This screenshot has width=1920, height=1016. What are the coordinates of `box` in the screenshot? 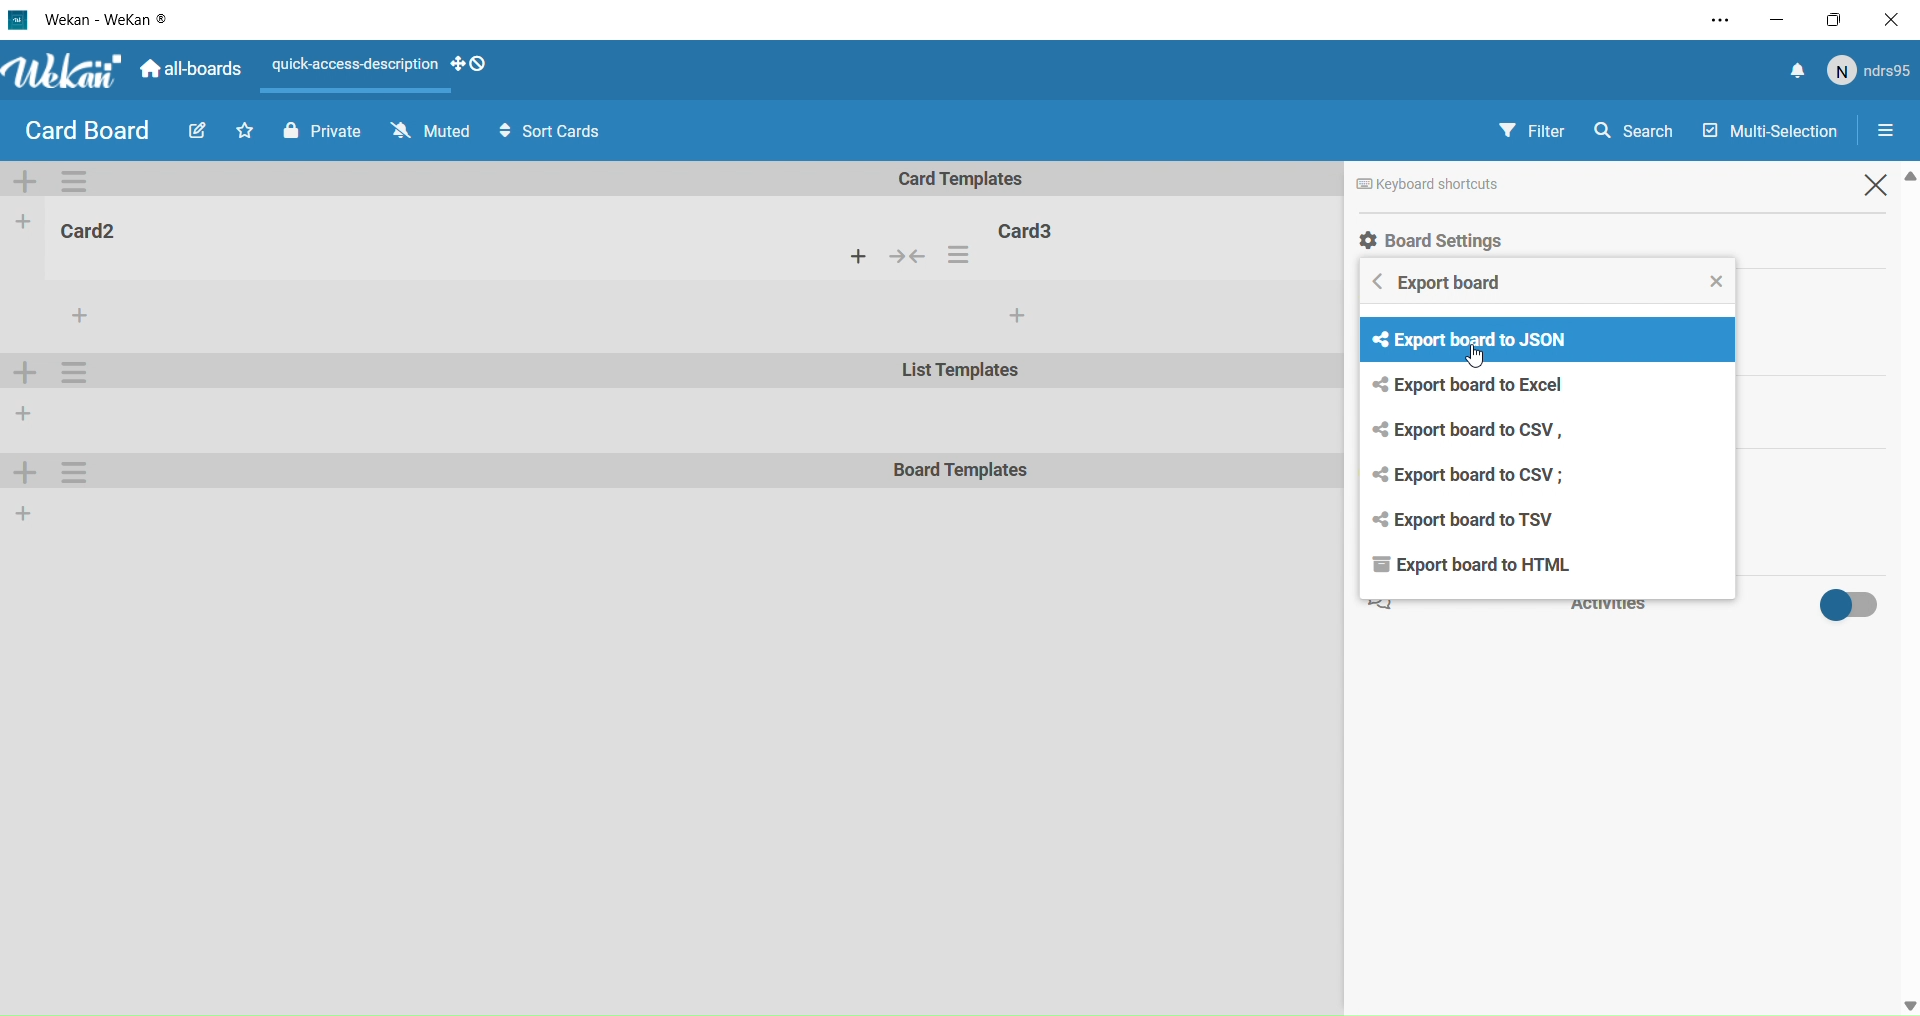 It's located at (1840, 19).